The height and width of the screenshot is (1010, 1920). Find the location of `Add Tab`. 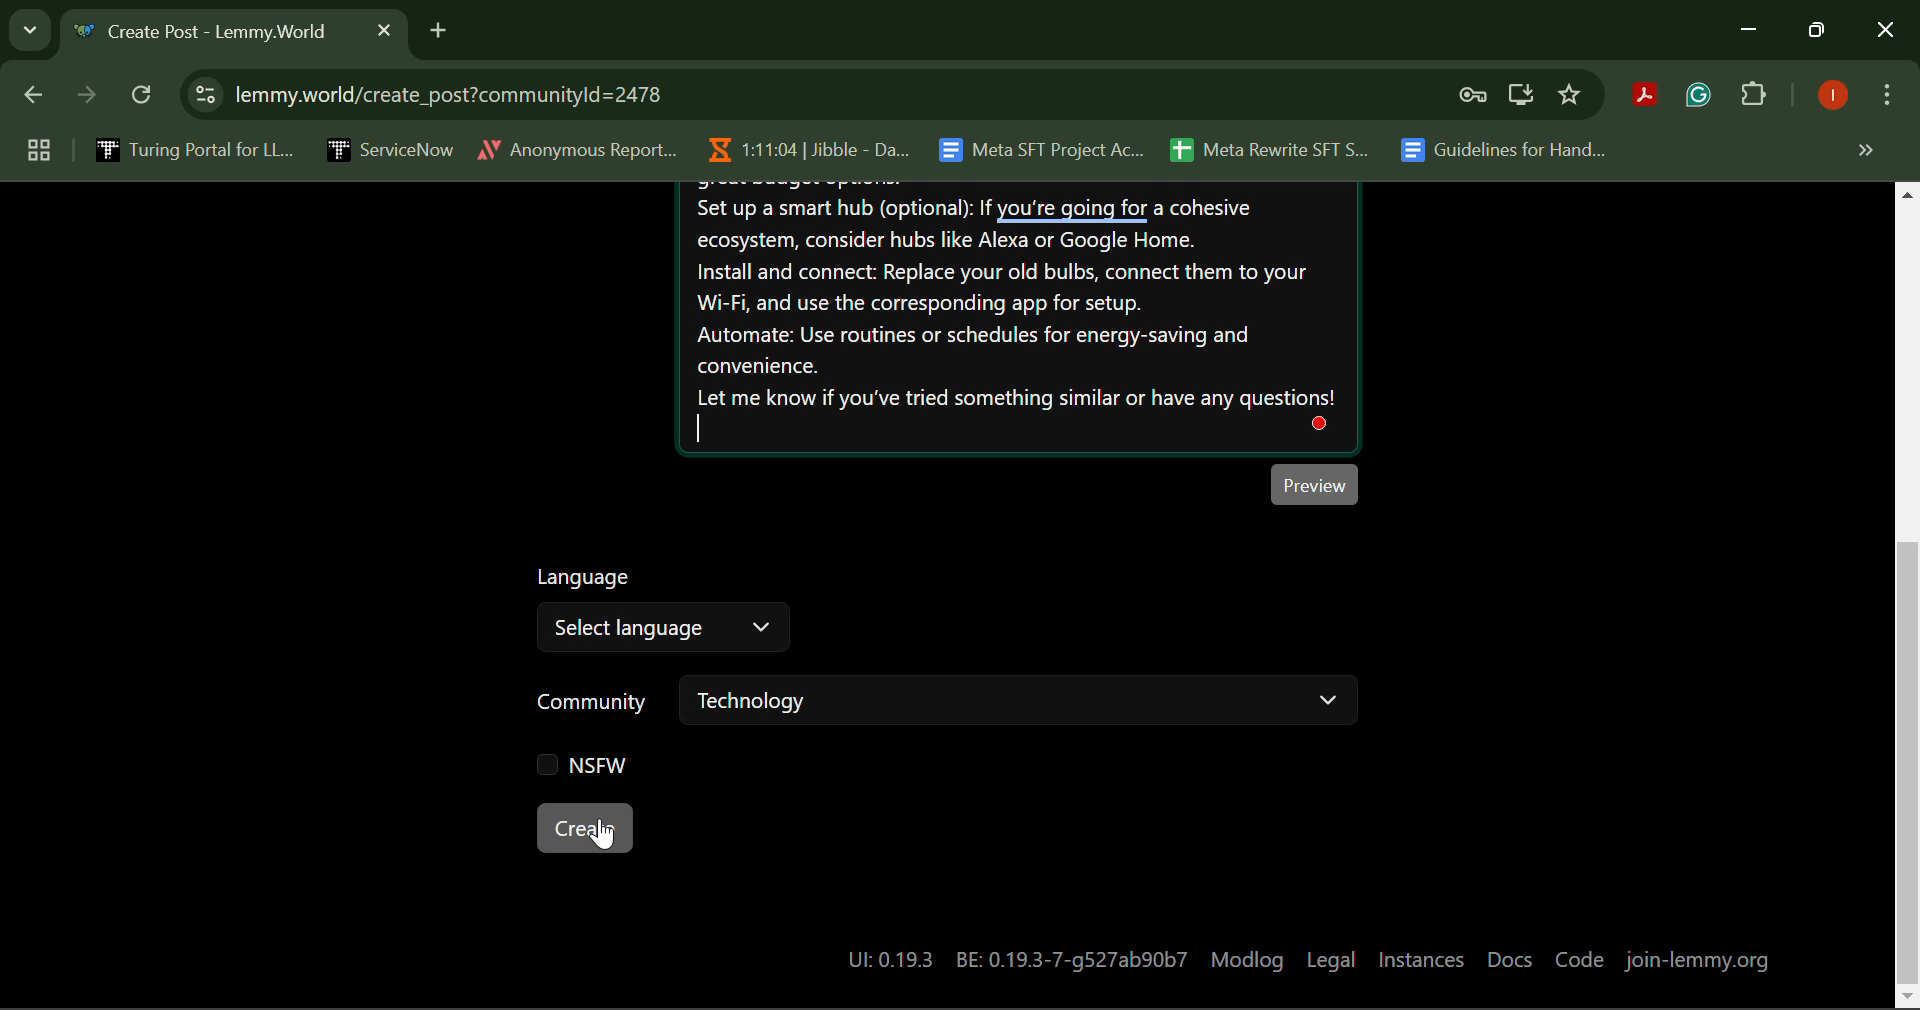

Add Tab is located at coordinates (438, 27).